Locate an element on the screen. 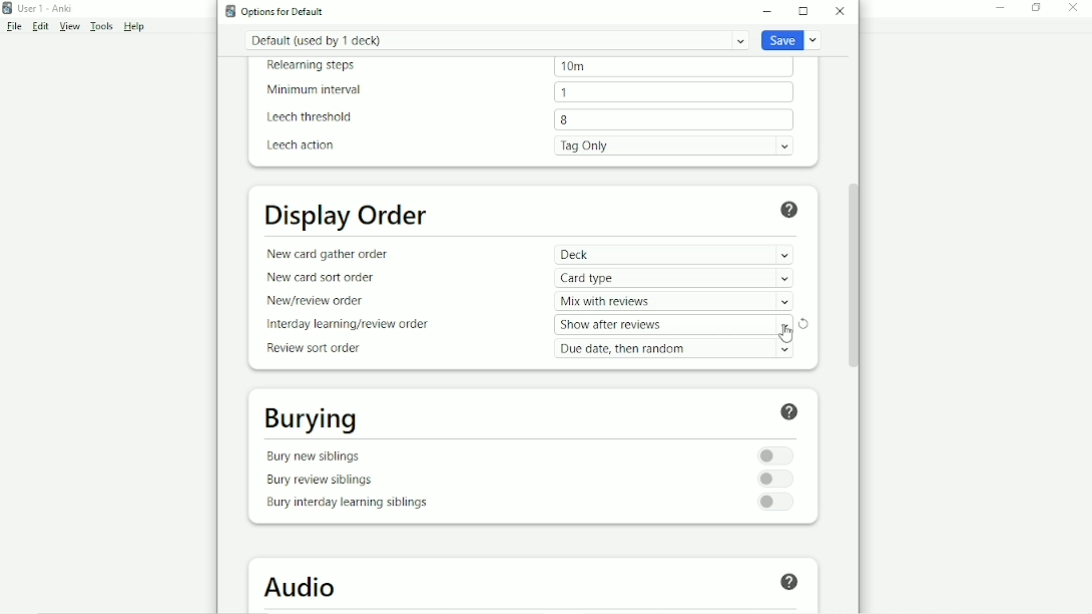 The height and width of the screenshot is (614, 1092). Leech action is located at coordinates (302, 146).